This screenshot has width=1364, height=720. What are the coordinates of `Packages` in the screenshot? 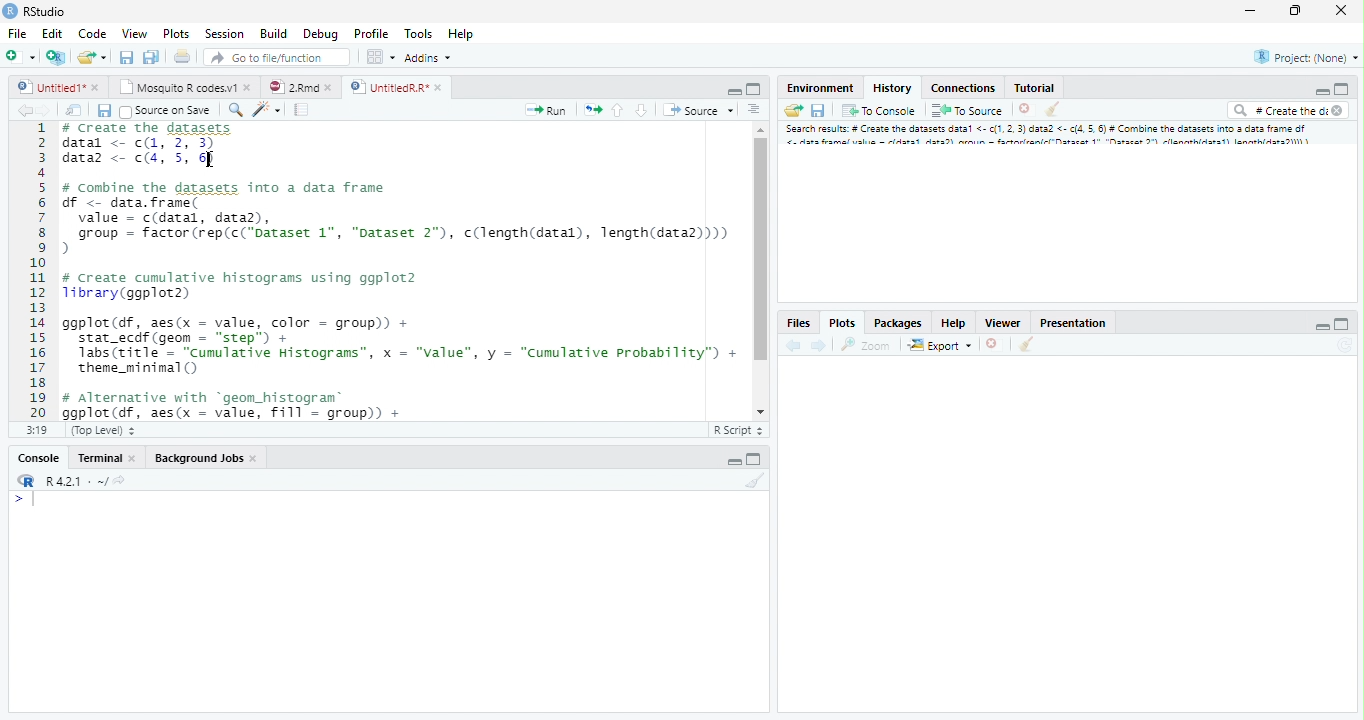 It's located at (898, 321).